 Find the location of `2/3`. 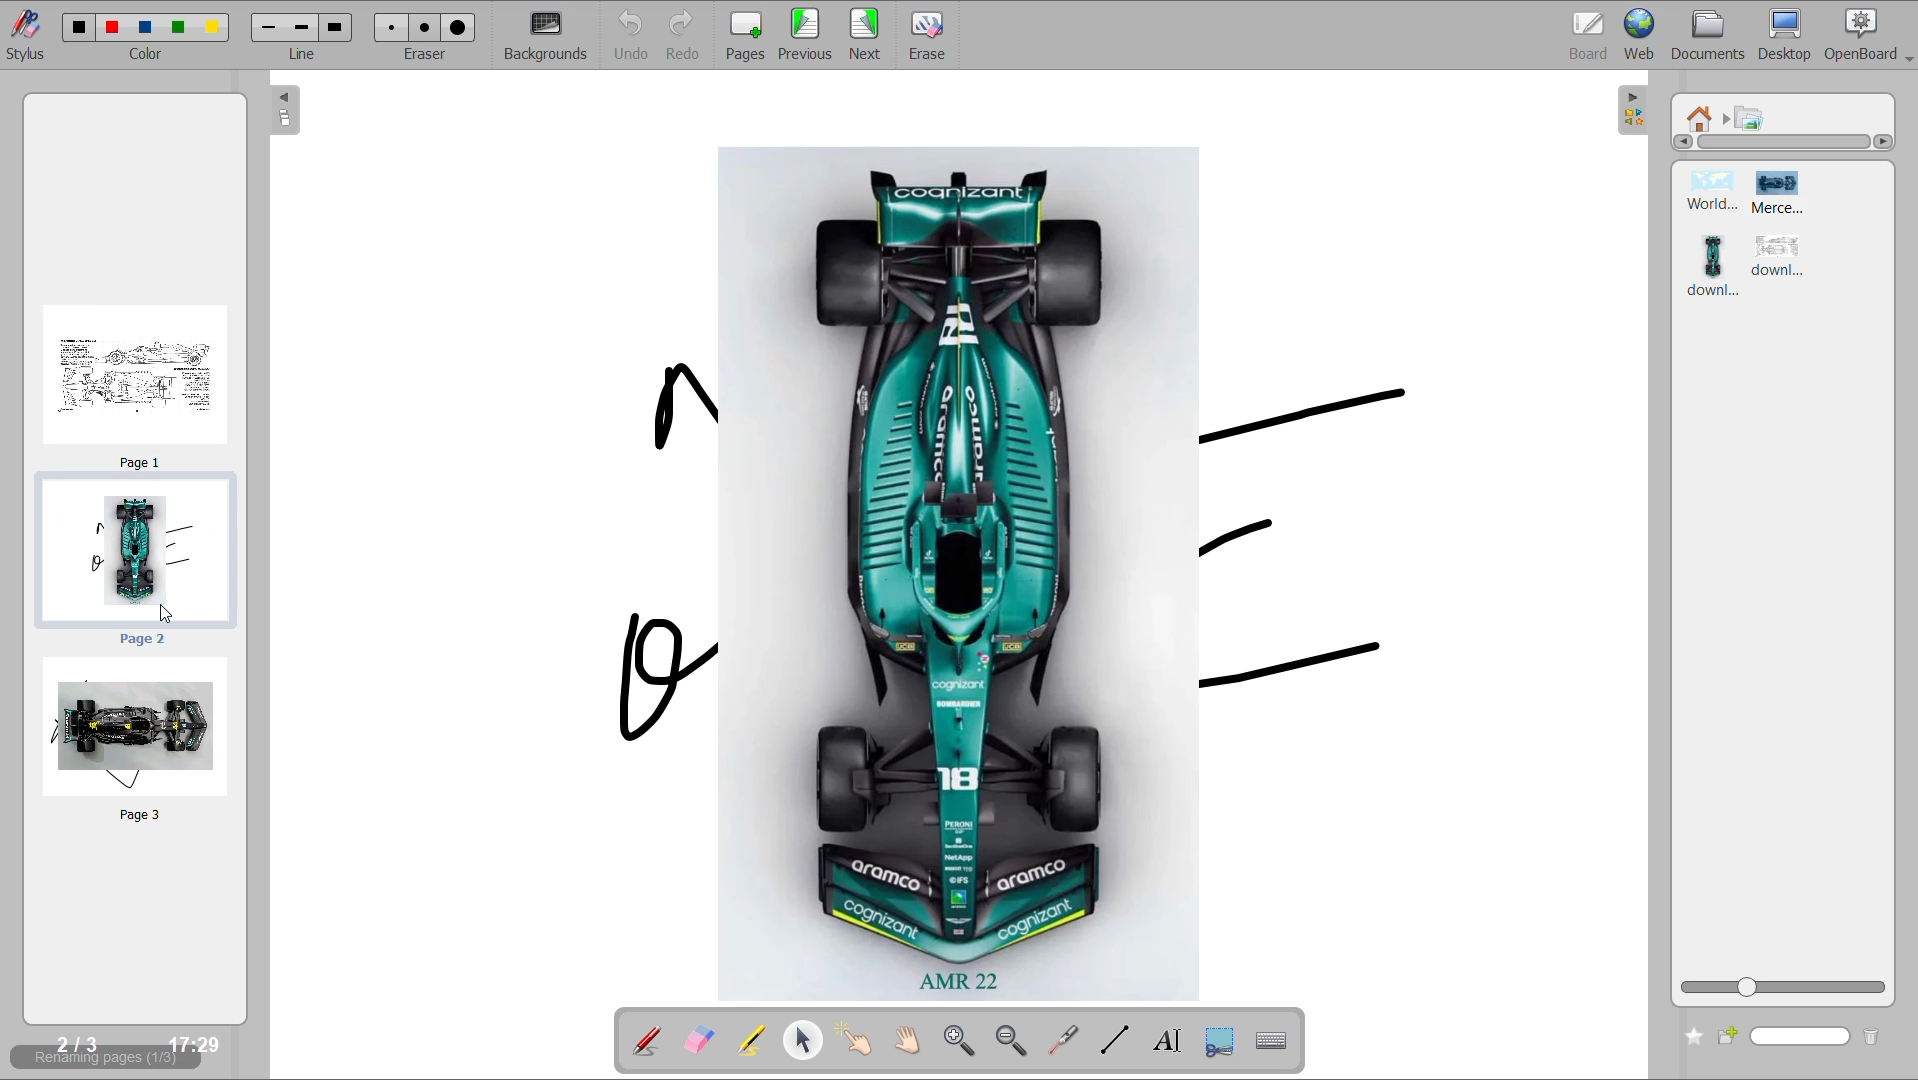

2/3 is located at coordinates (74, 1043).